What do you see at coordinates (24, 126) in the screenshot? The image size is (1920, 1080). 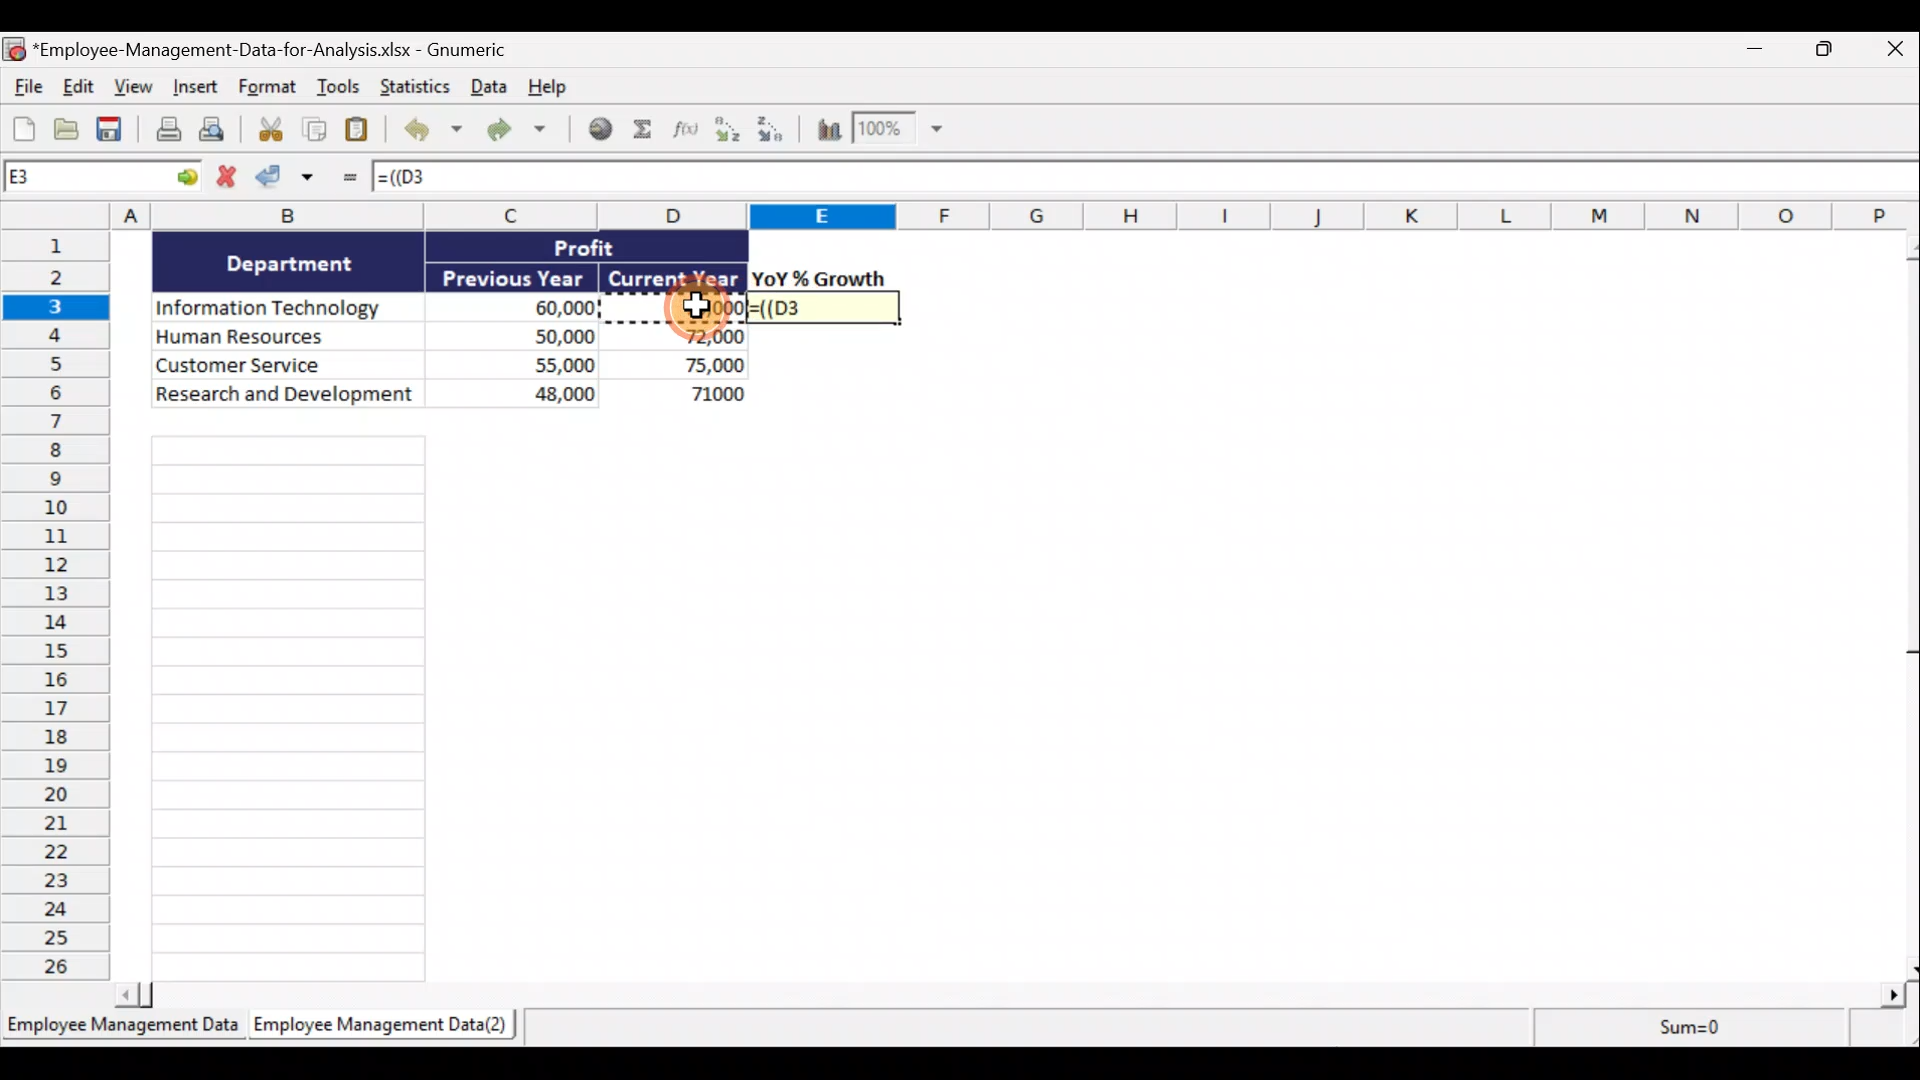 I see `Create a new workbook` at bounding box center [24, 126].